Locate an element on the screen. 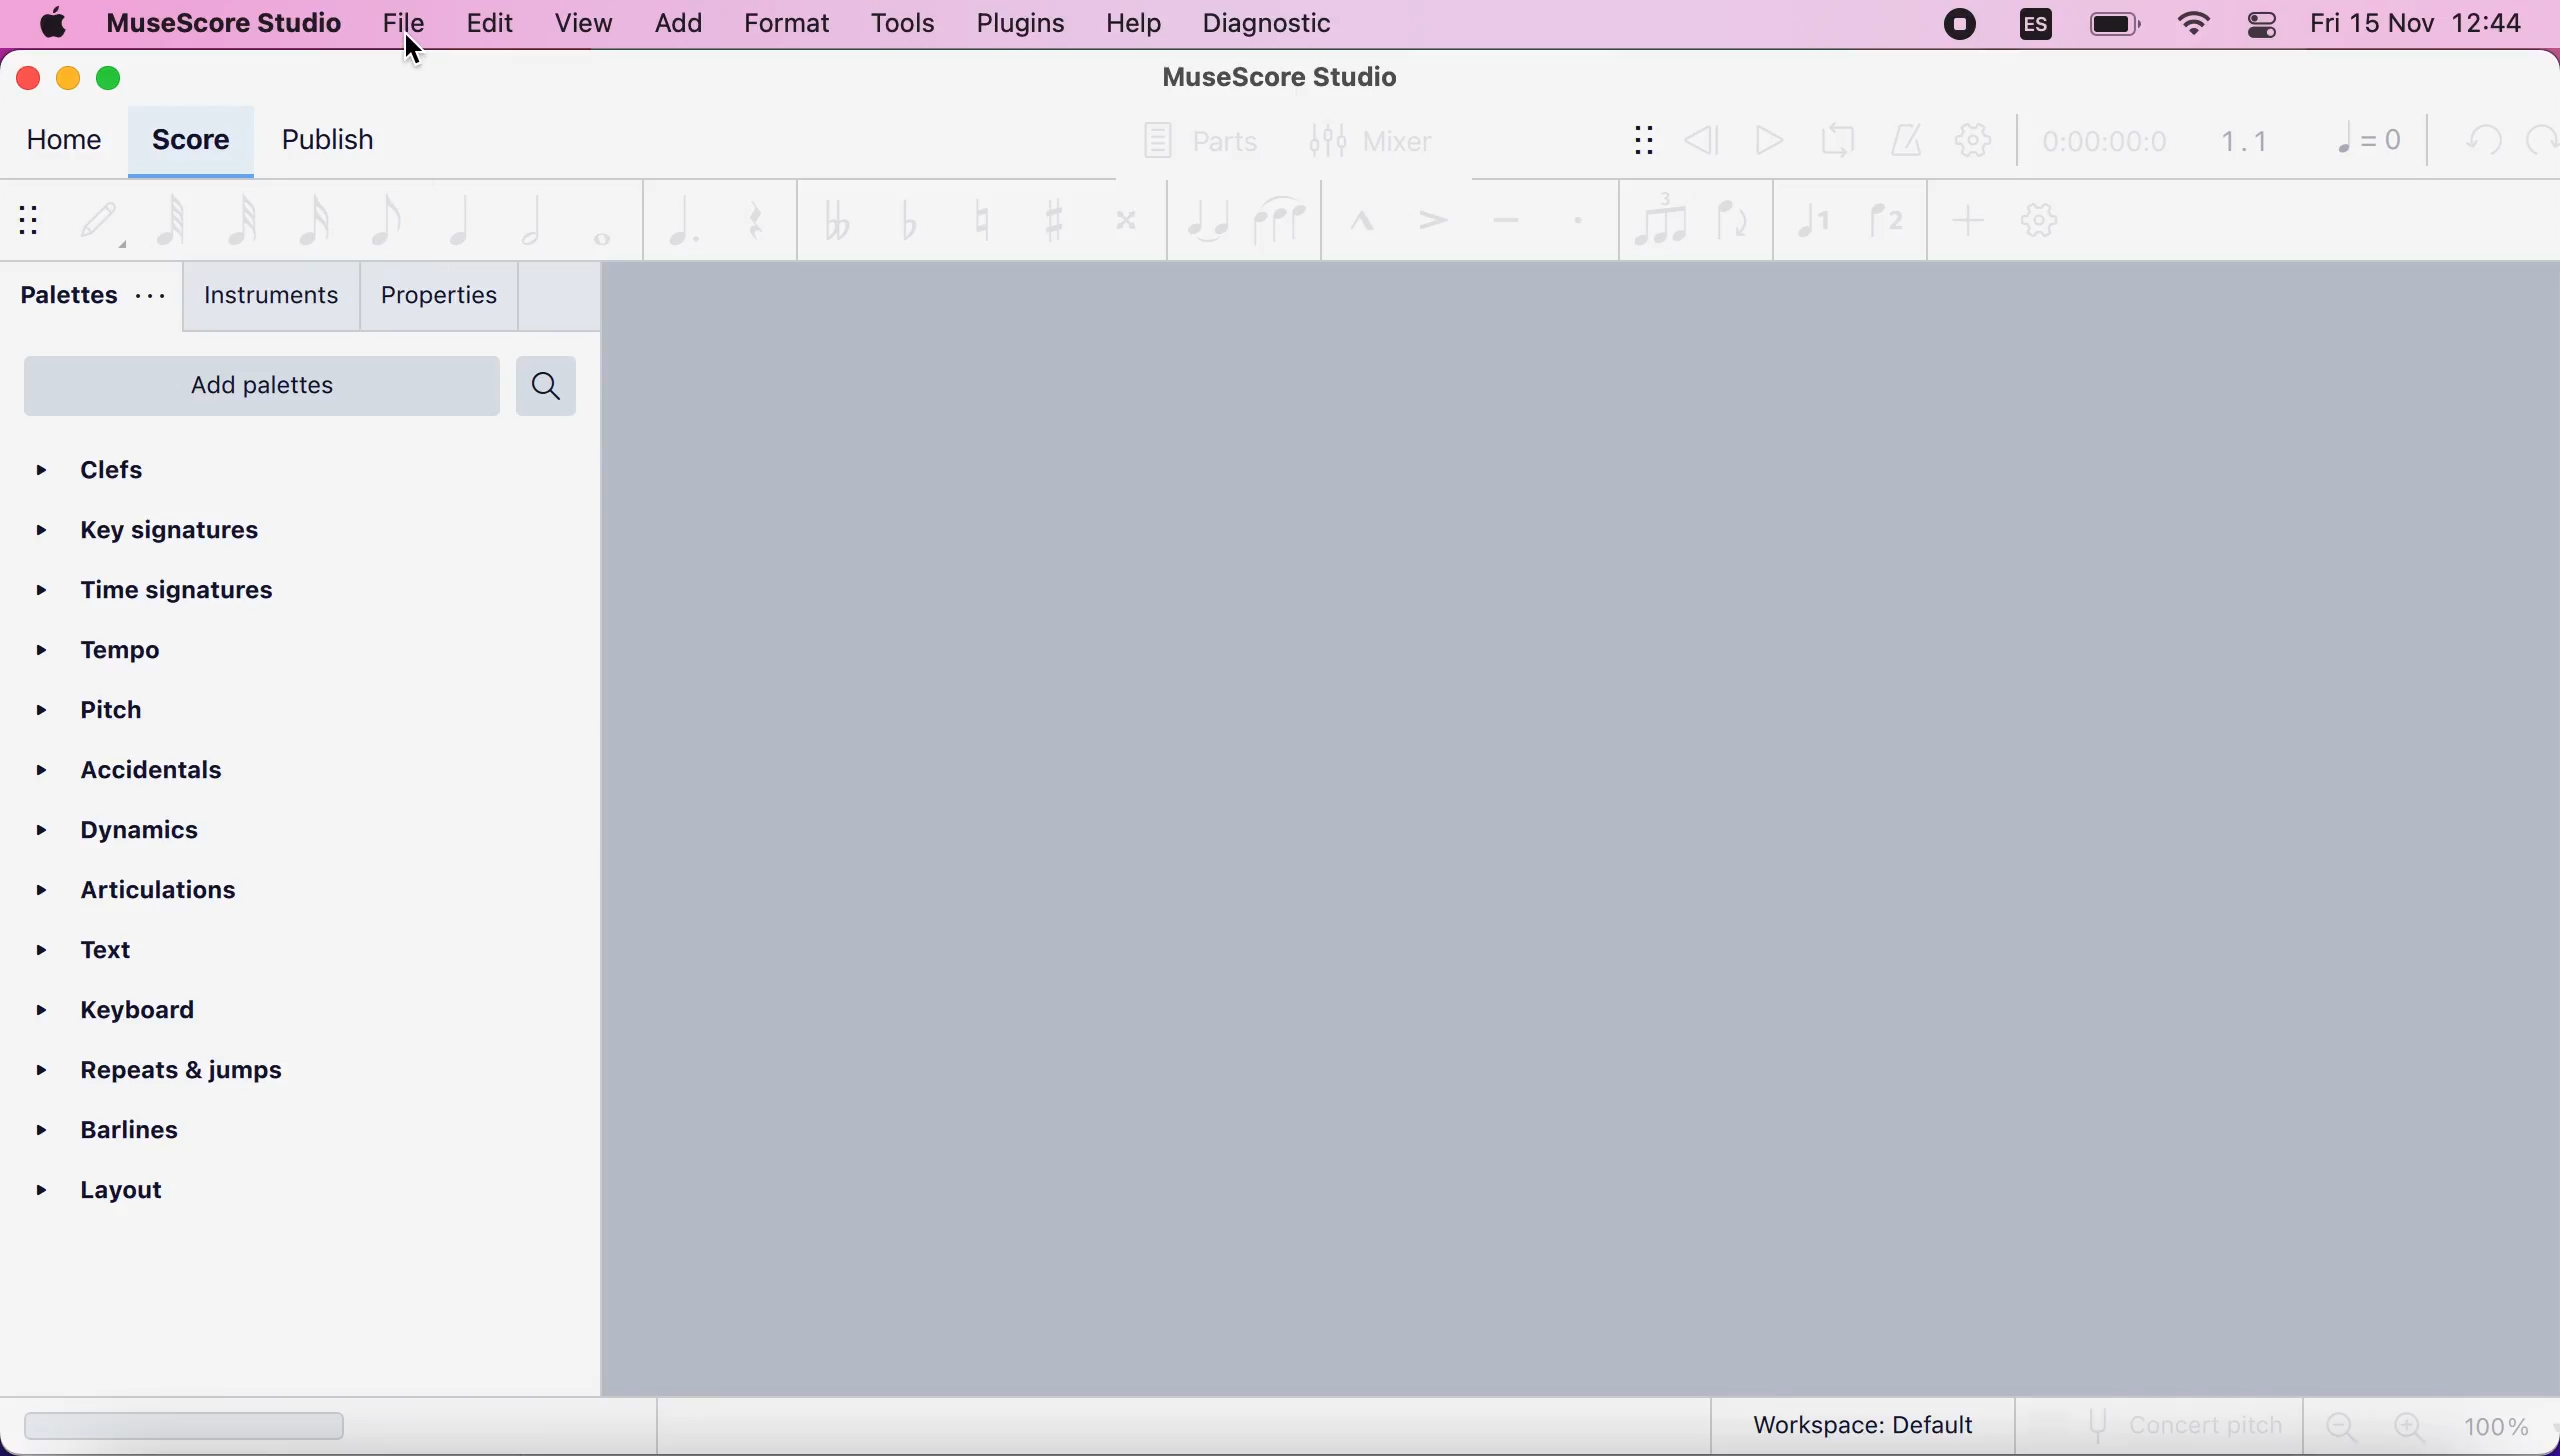 This screenshot has width=2560, height=1456. whole note is located at coordinates (595, 218).